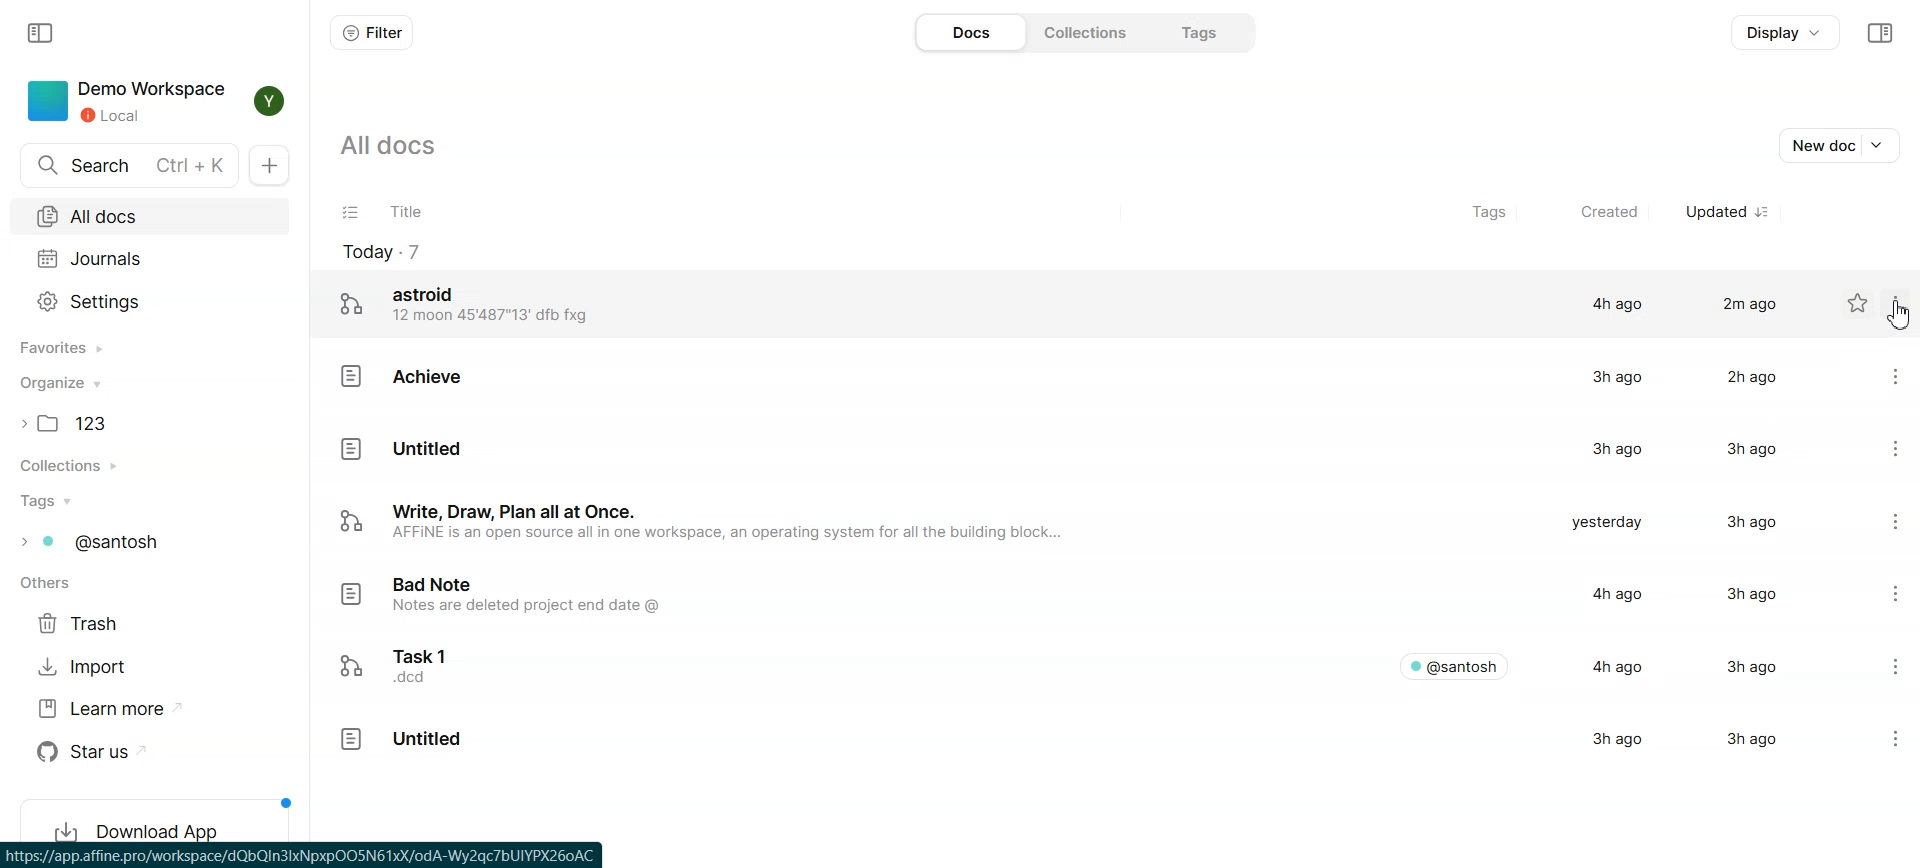  I want to click on  Untitled, so click(402, 448).